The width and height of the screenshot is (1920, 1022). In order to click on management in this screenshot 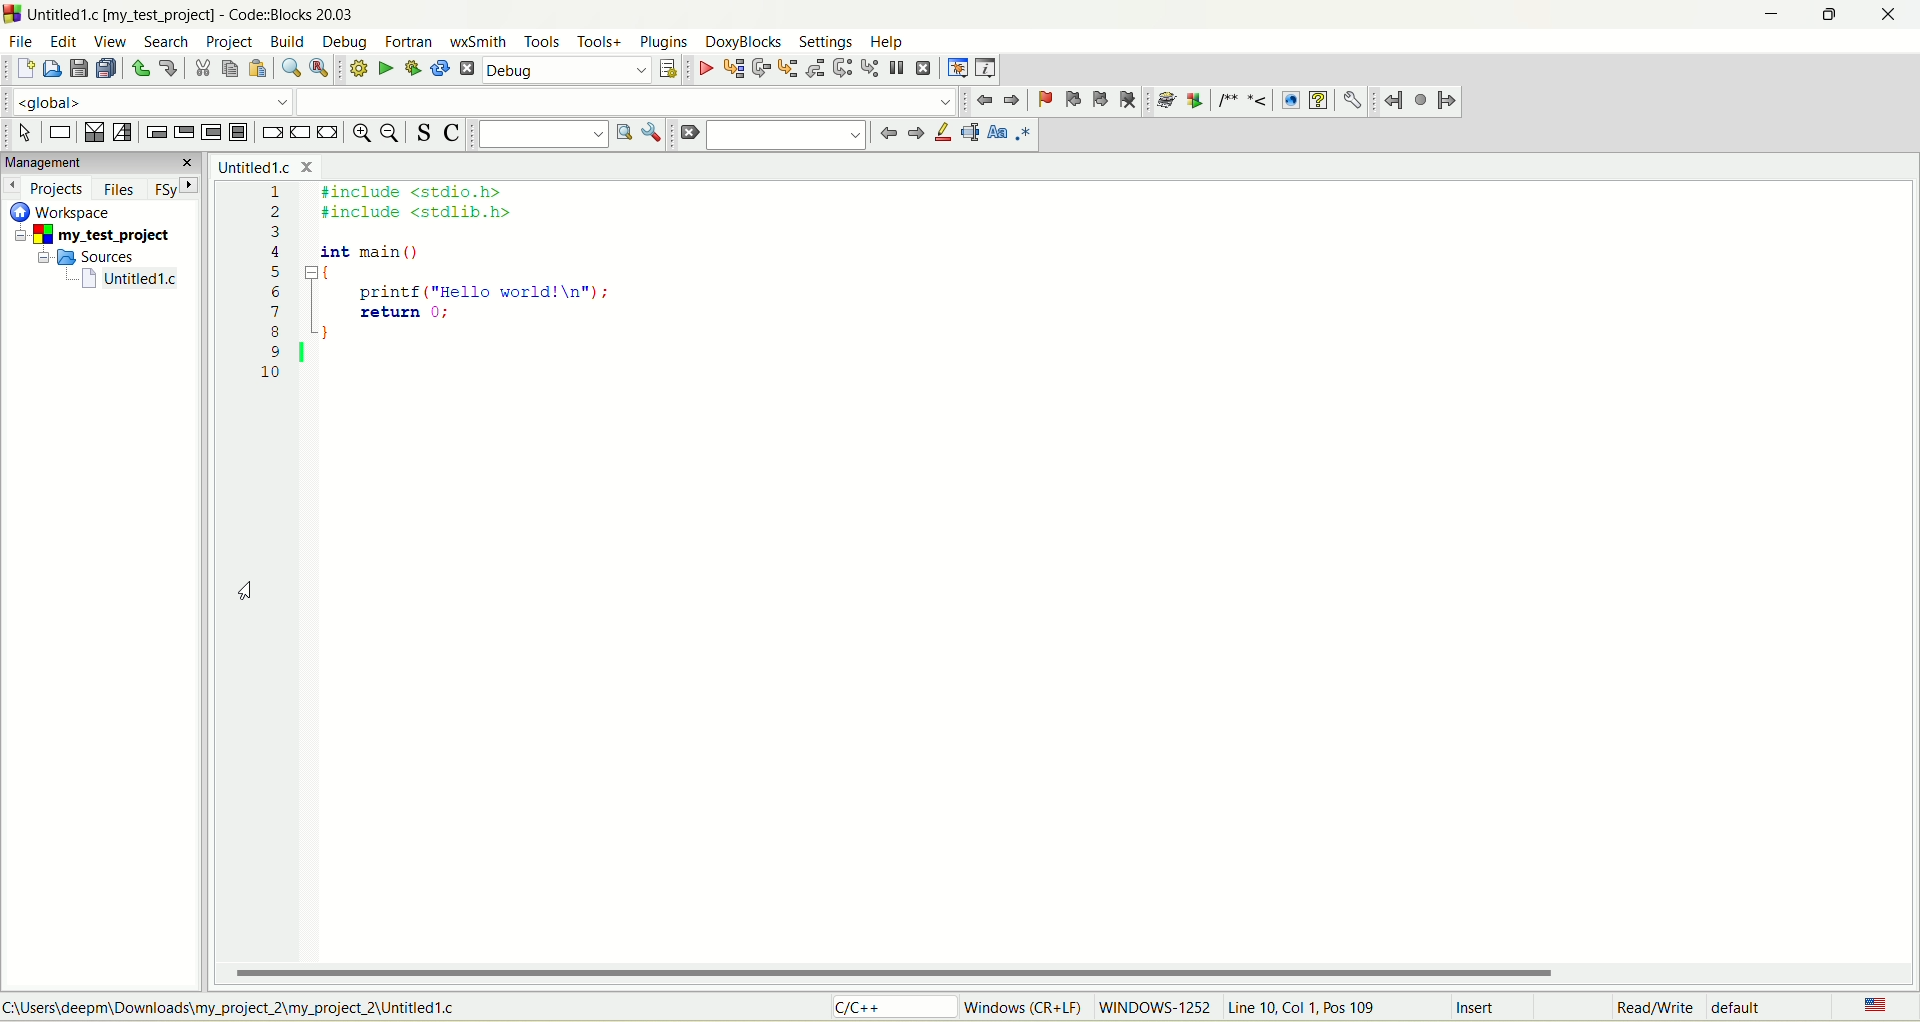, I will do `click(102, 163)`.